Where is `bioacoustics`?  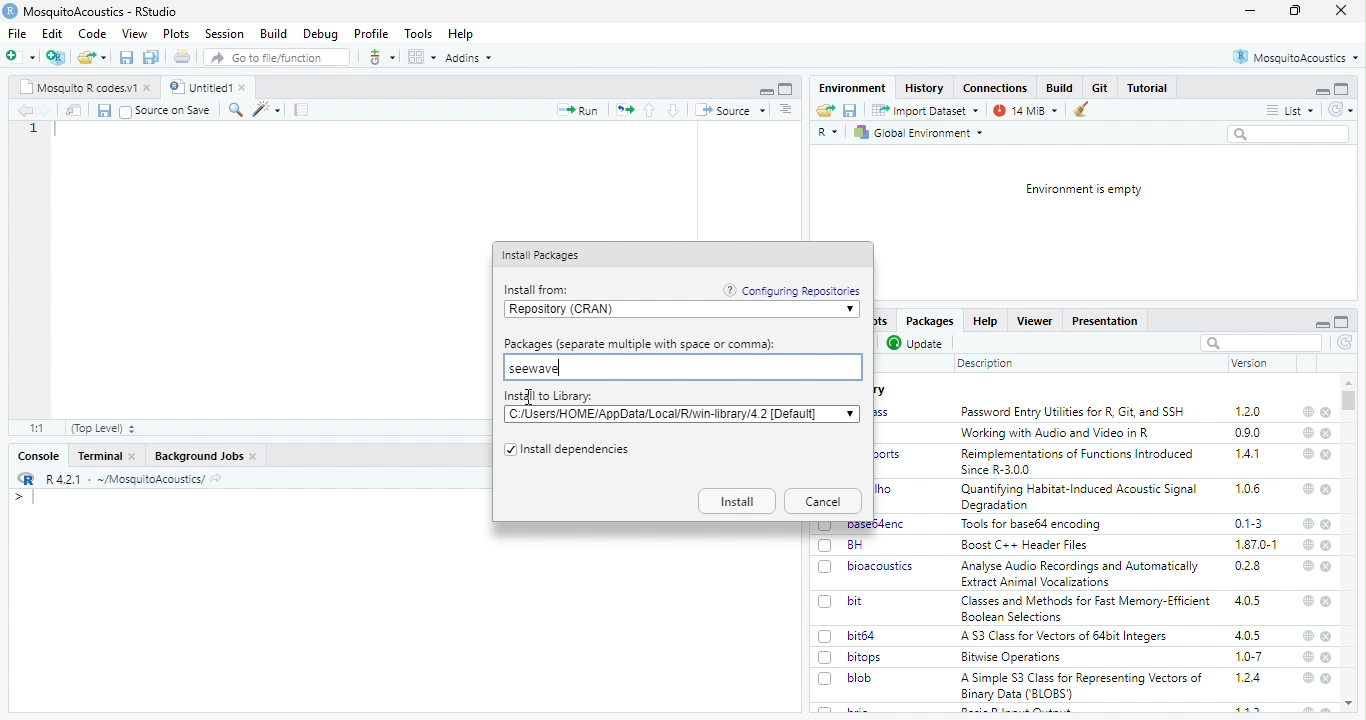
bioacoustics is located at coordinates (883, 567).